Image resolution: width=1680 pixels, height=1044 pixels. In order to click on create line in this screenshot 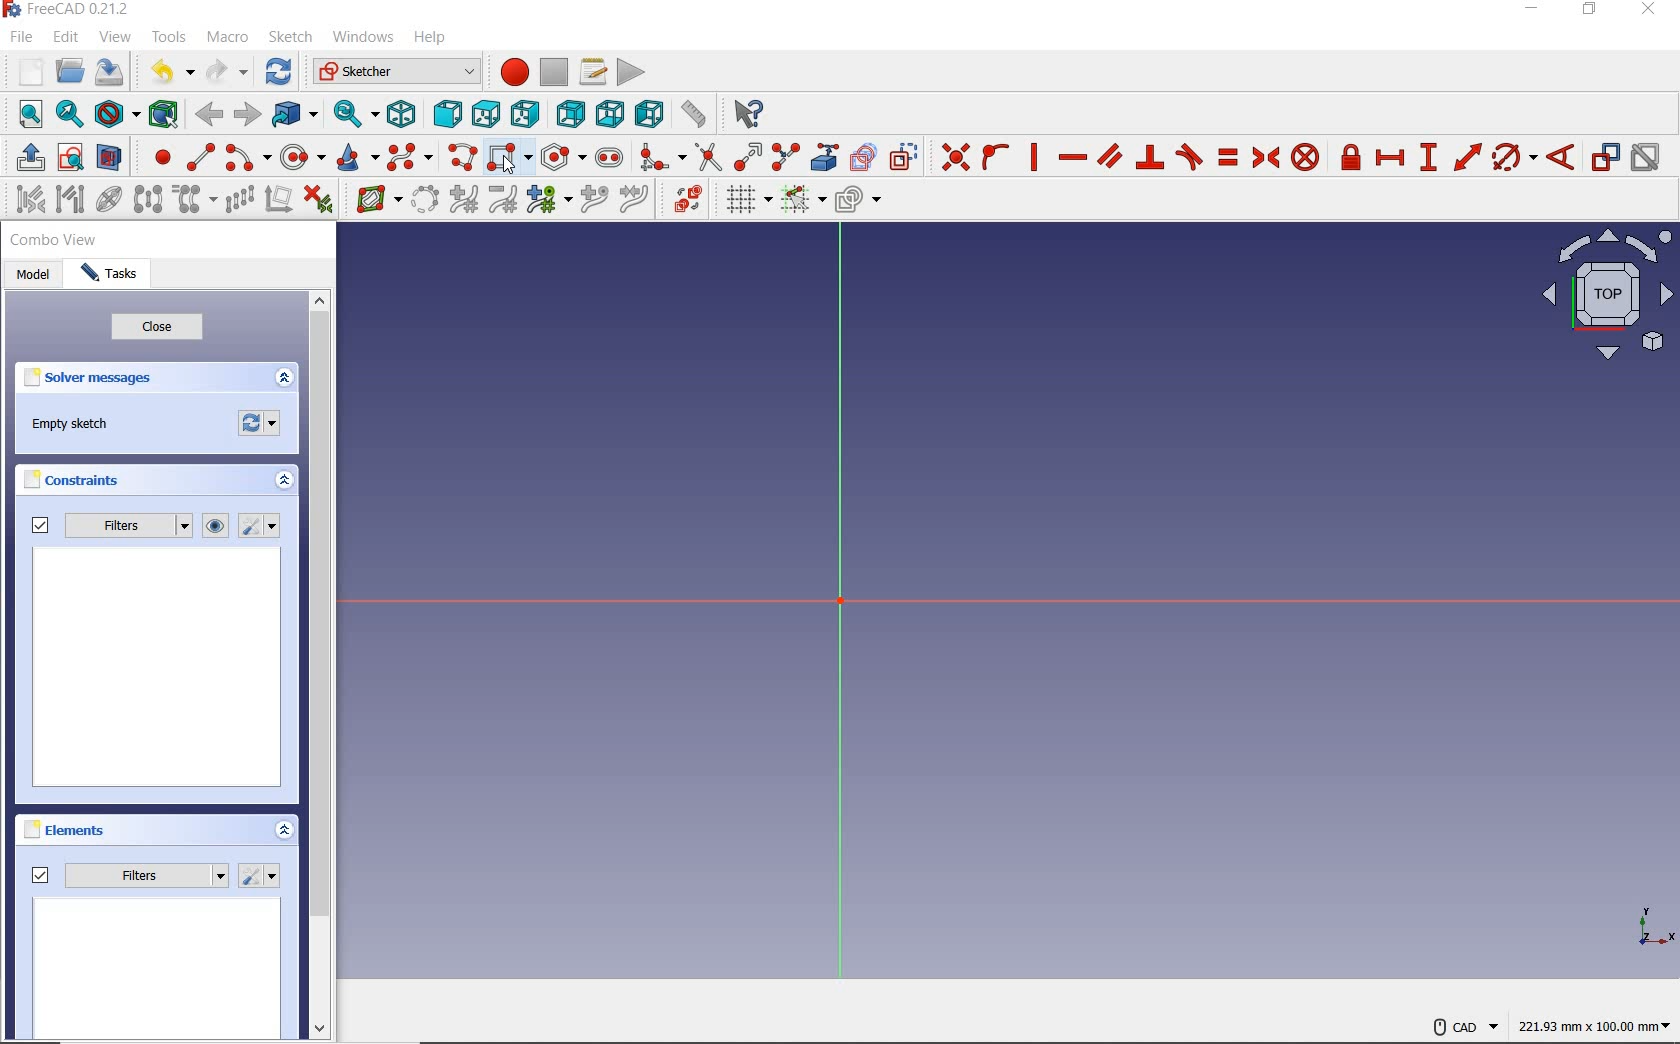, I will do `click(197, 156)`.